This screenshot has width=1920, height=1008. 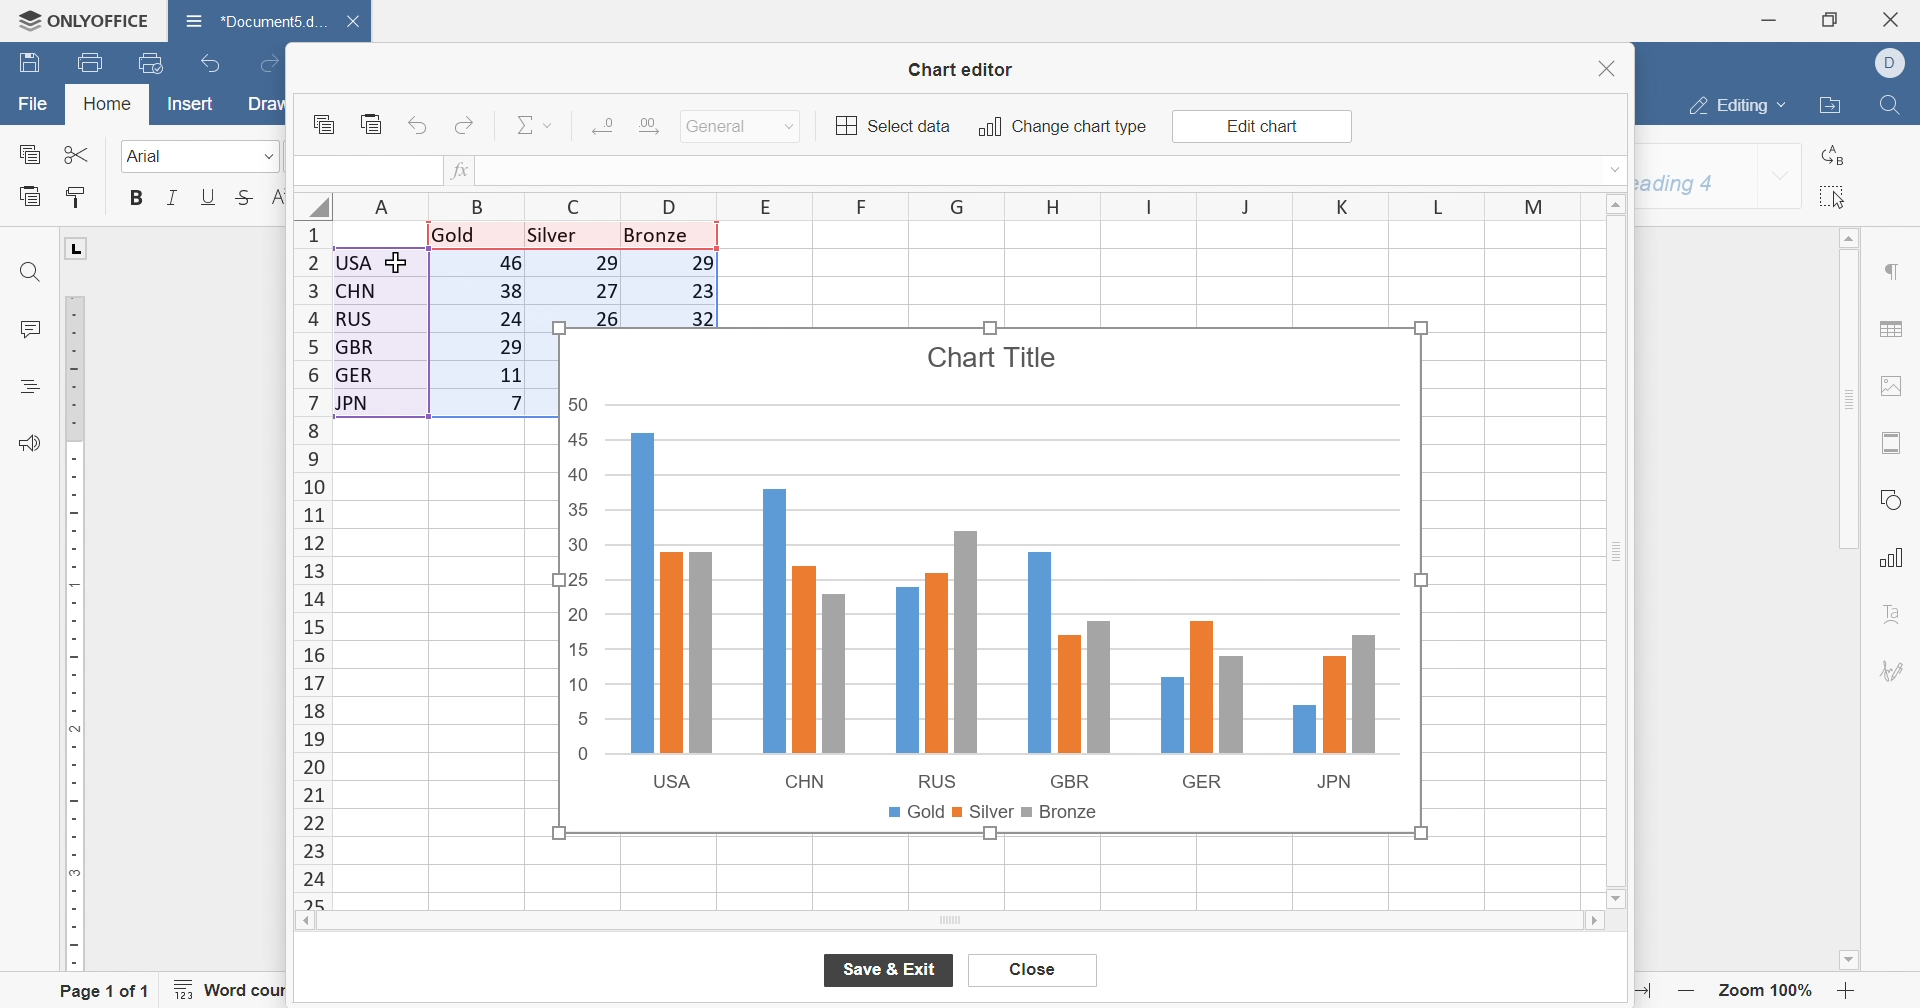 What do you see at coordinates (1828, 21) in the screenshot?
I see `restore down` at bounding box center [1828, 21].